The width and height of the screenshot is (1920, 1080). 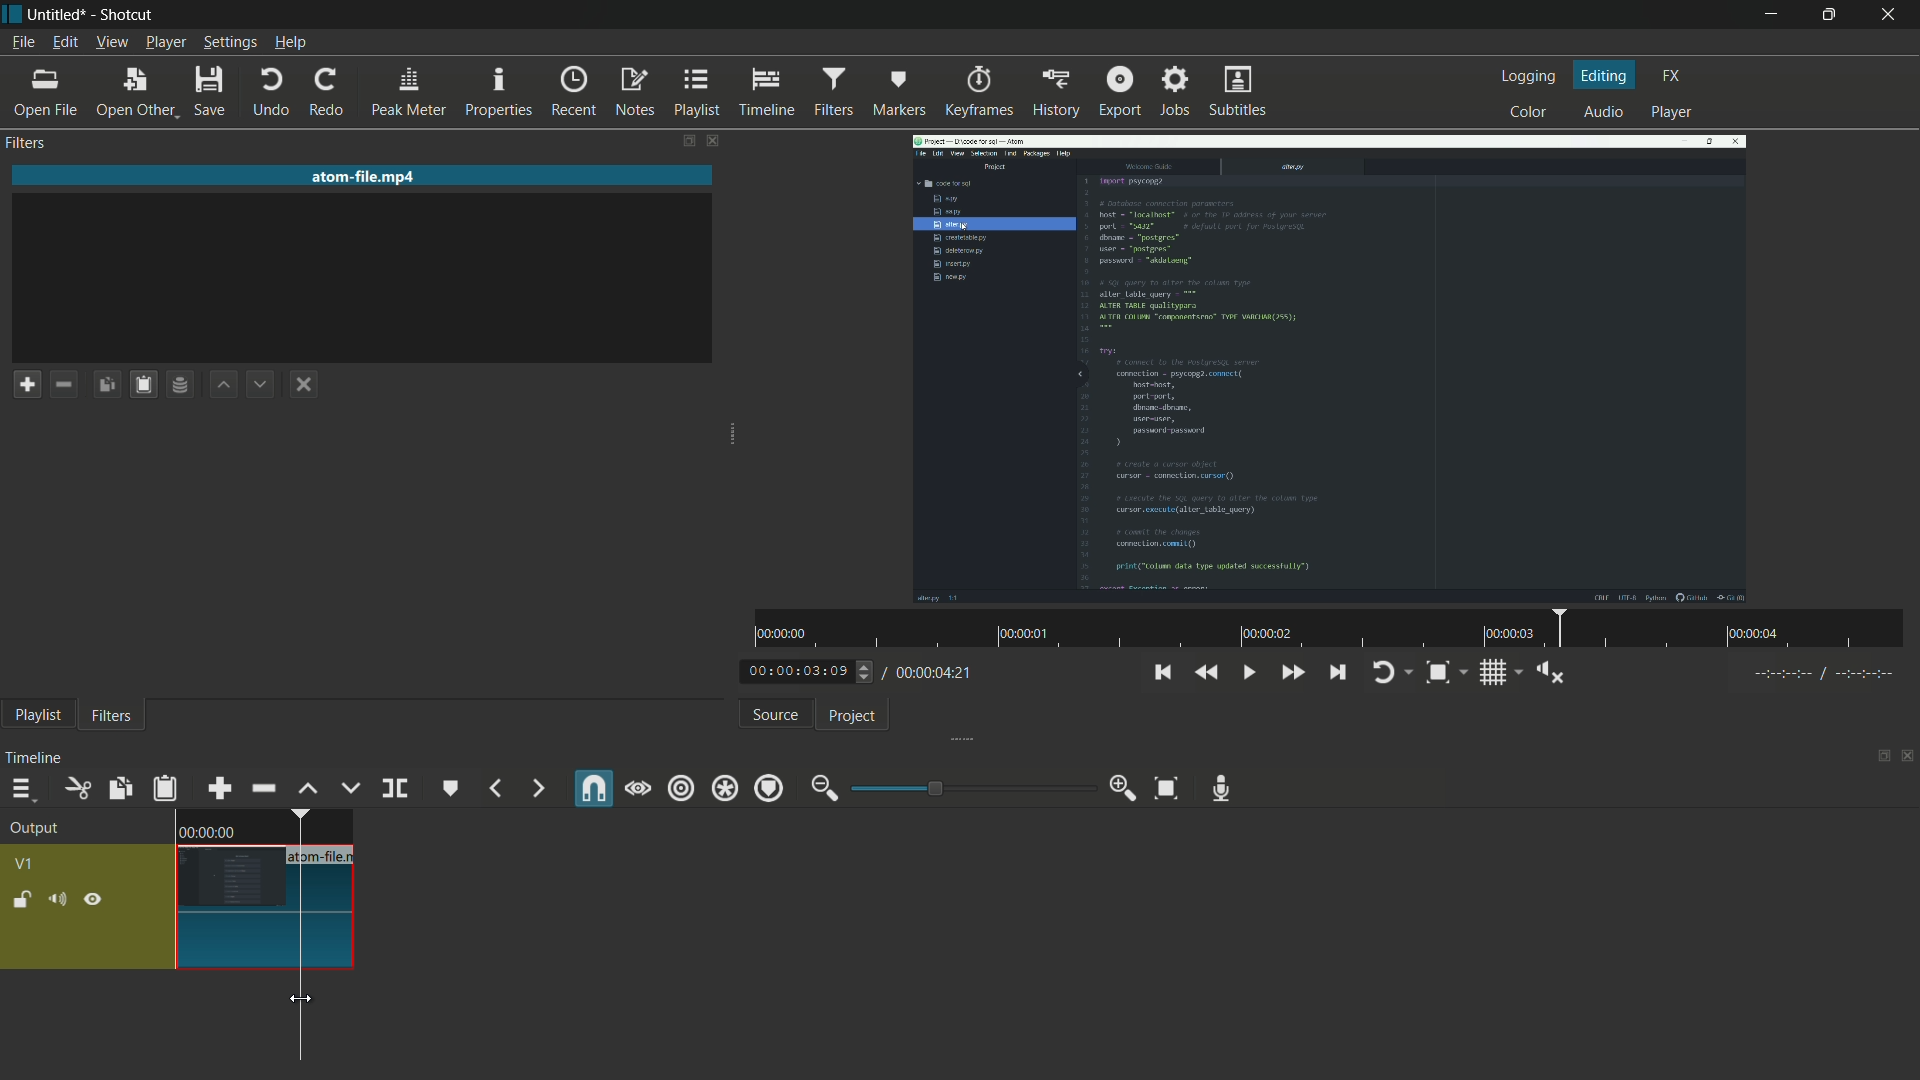 What do you see at coordinates (1769, 15) in the screenshot?
I see `minimize` at bounding box center [1769, 15].